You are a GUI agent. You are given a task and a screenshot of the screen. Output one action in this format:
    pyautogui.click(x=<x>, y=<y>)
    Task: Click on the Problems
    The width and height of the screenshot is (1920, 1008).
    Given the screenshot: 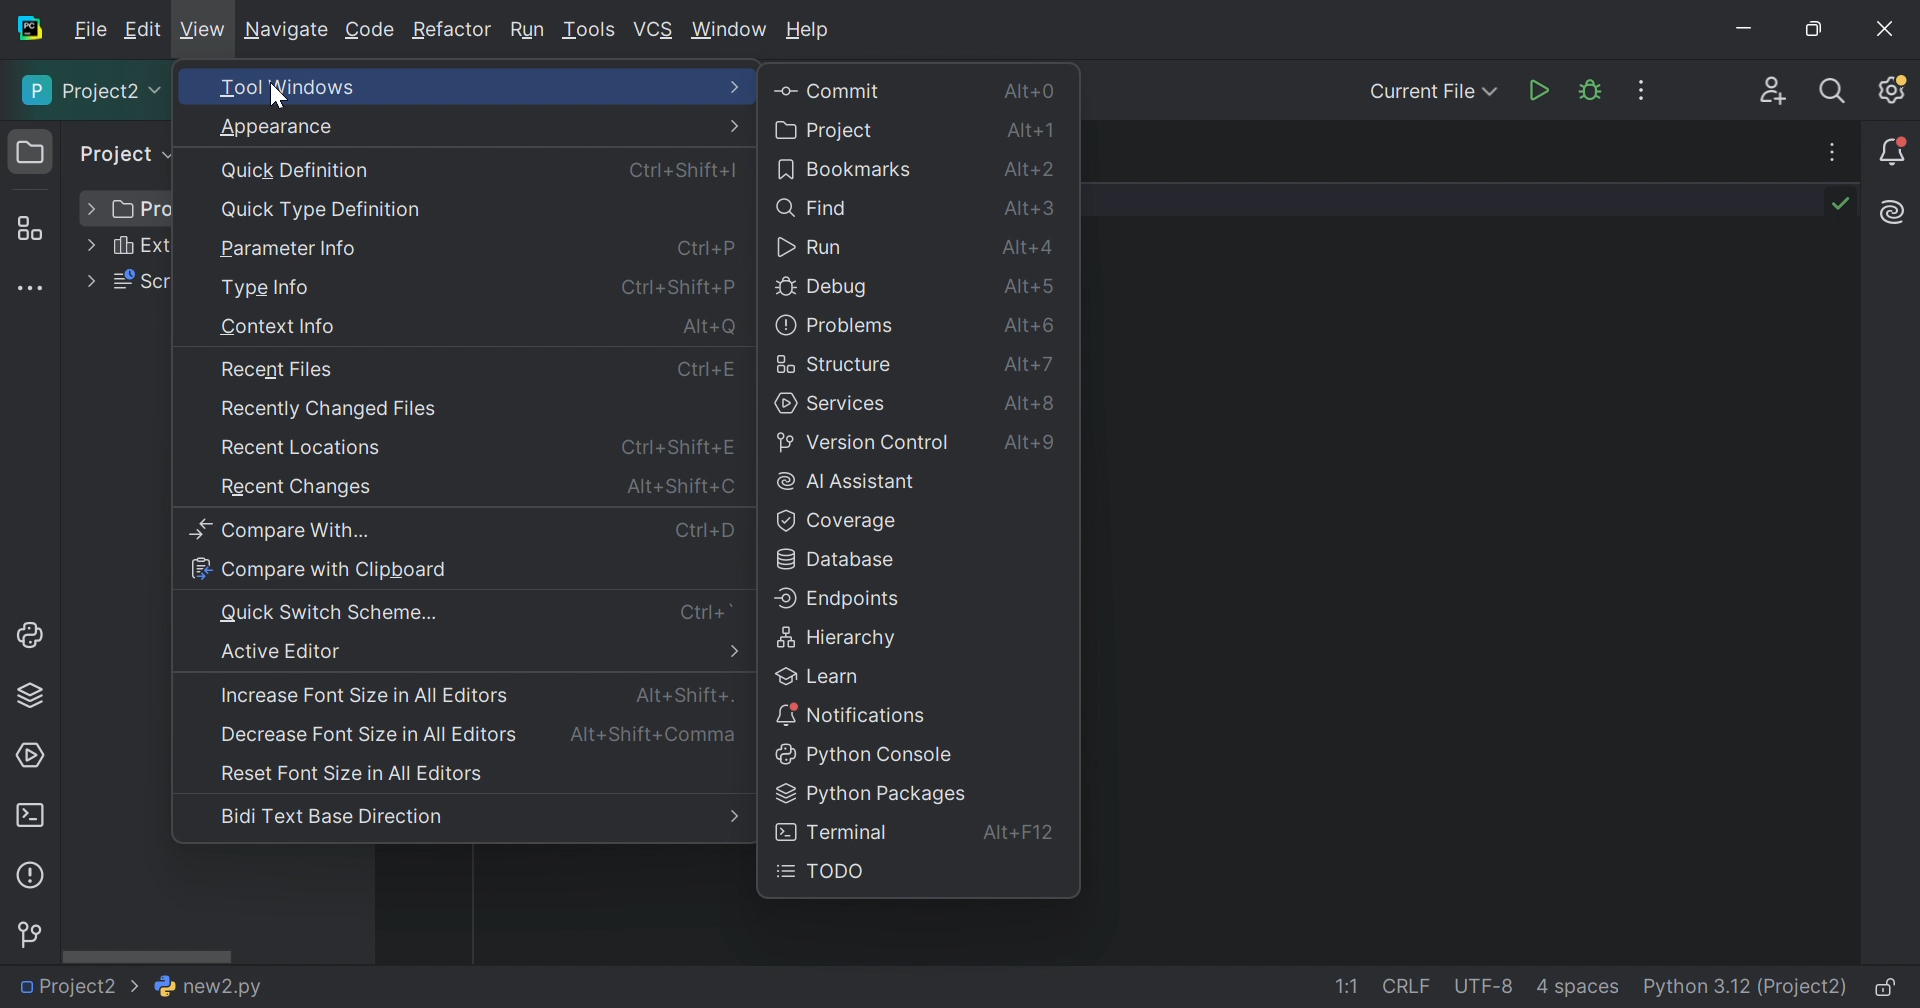 What is the action you would take?
    pyautogui.click(x=33, y=875)
    